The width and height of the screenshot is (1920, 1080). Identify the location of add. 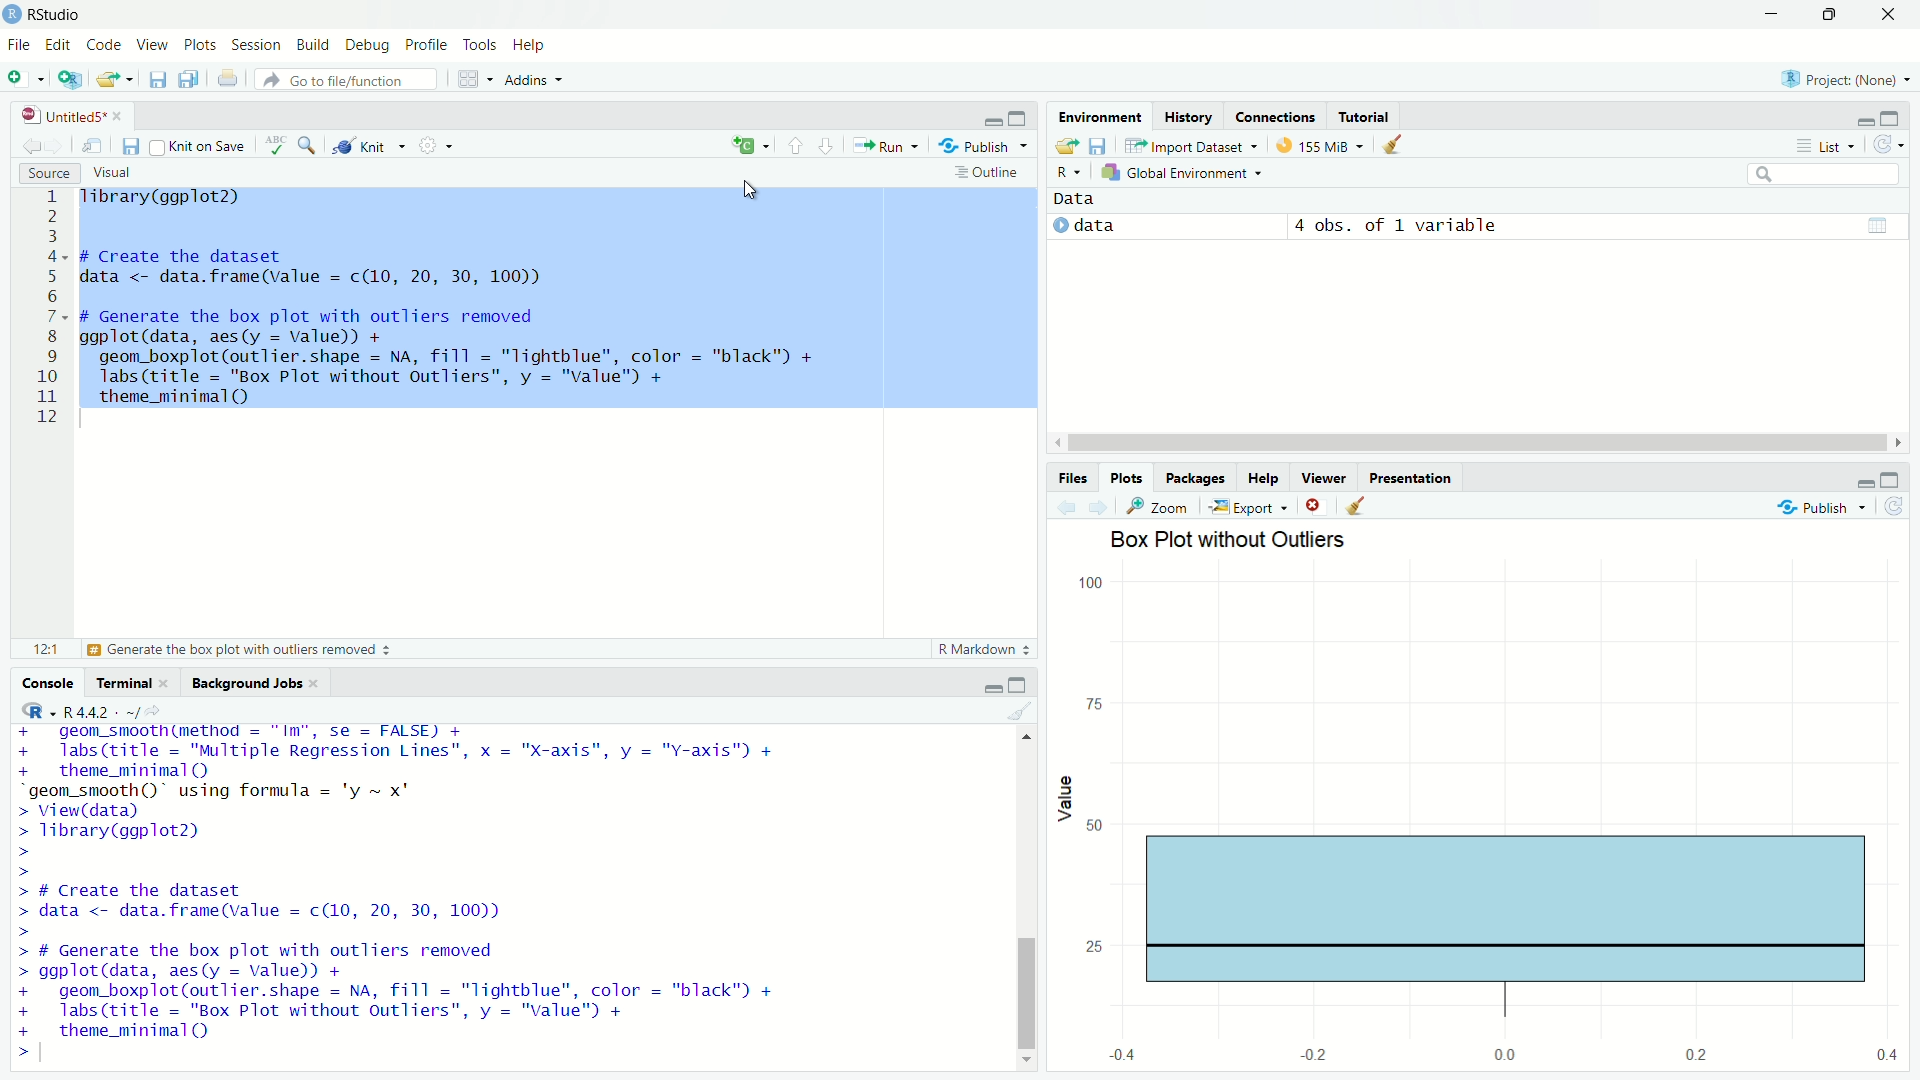
(70, 83).